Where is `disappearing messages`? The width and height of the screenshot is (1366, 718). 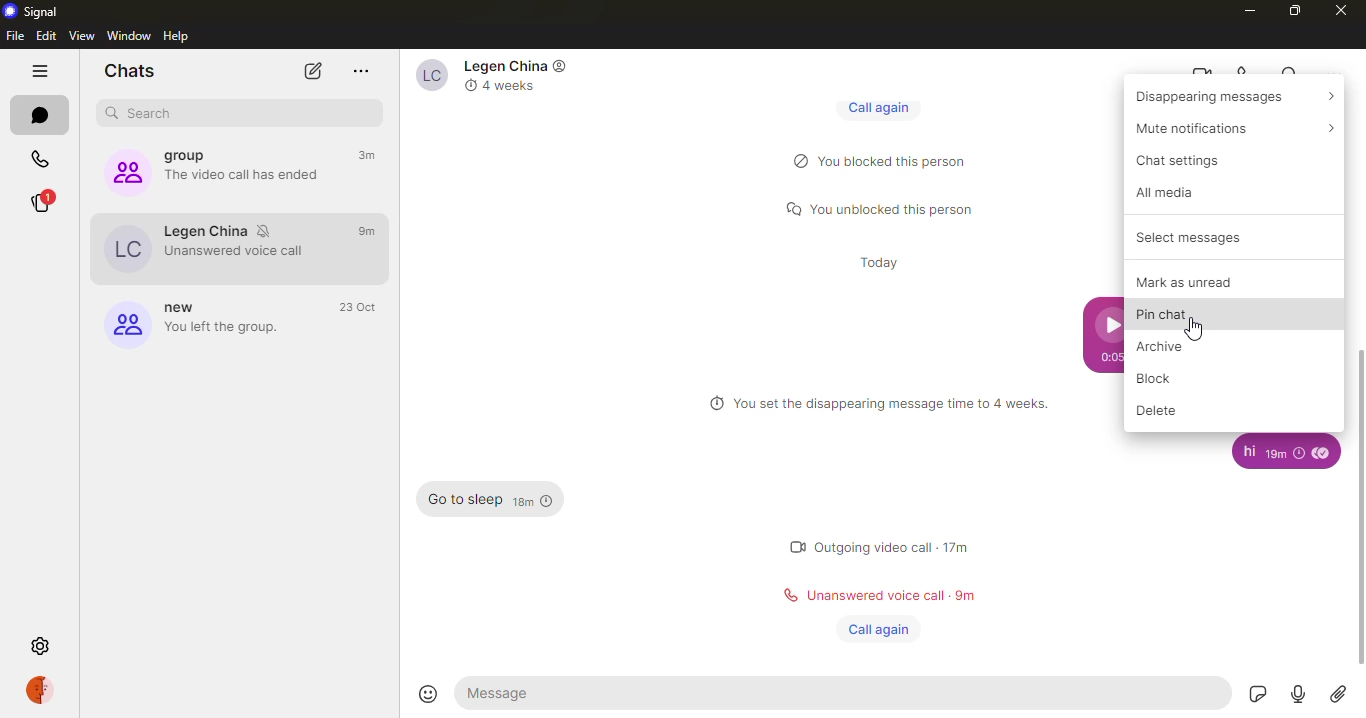 disappearing messages is located at coordinates (1230, 94).